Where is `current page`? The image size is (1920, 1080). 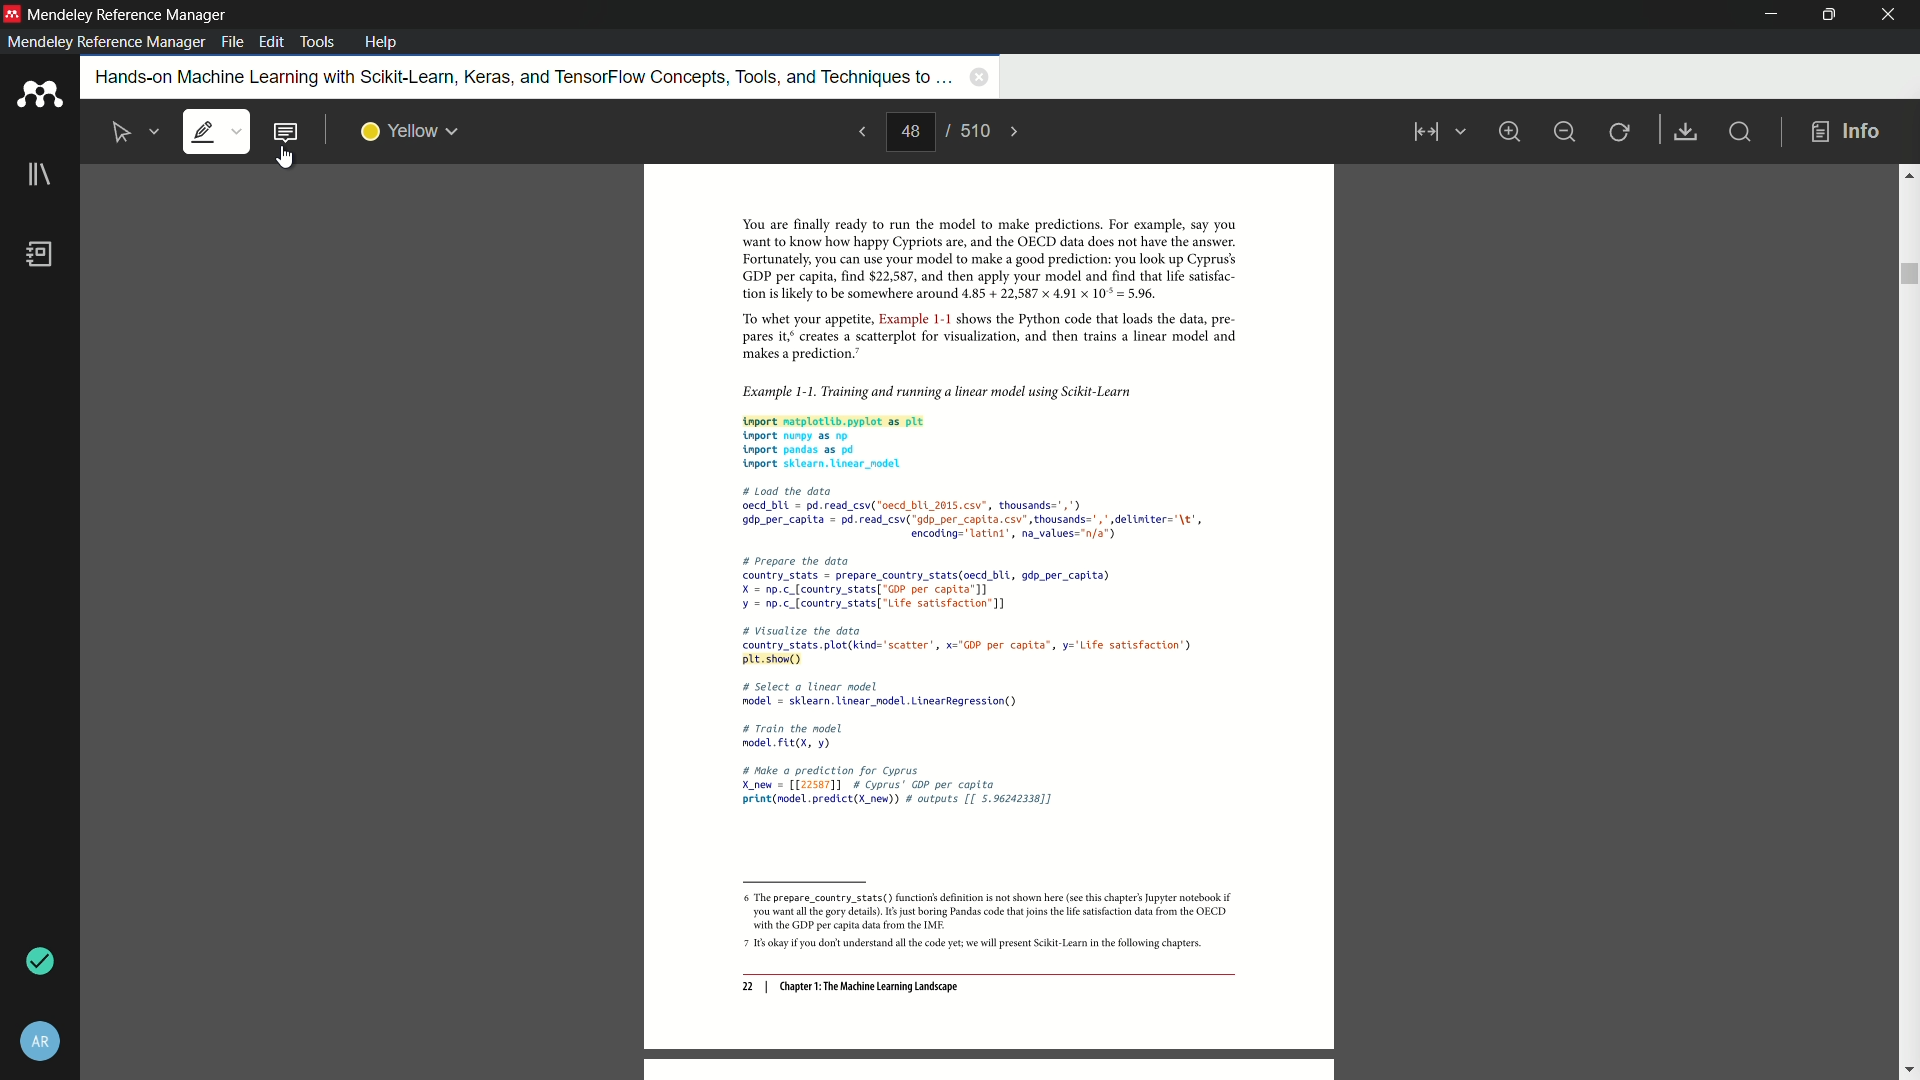
current page is located at coordinates (910, 132).